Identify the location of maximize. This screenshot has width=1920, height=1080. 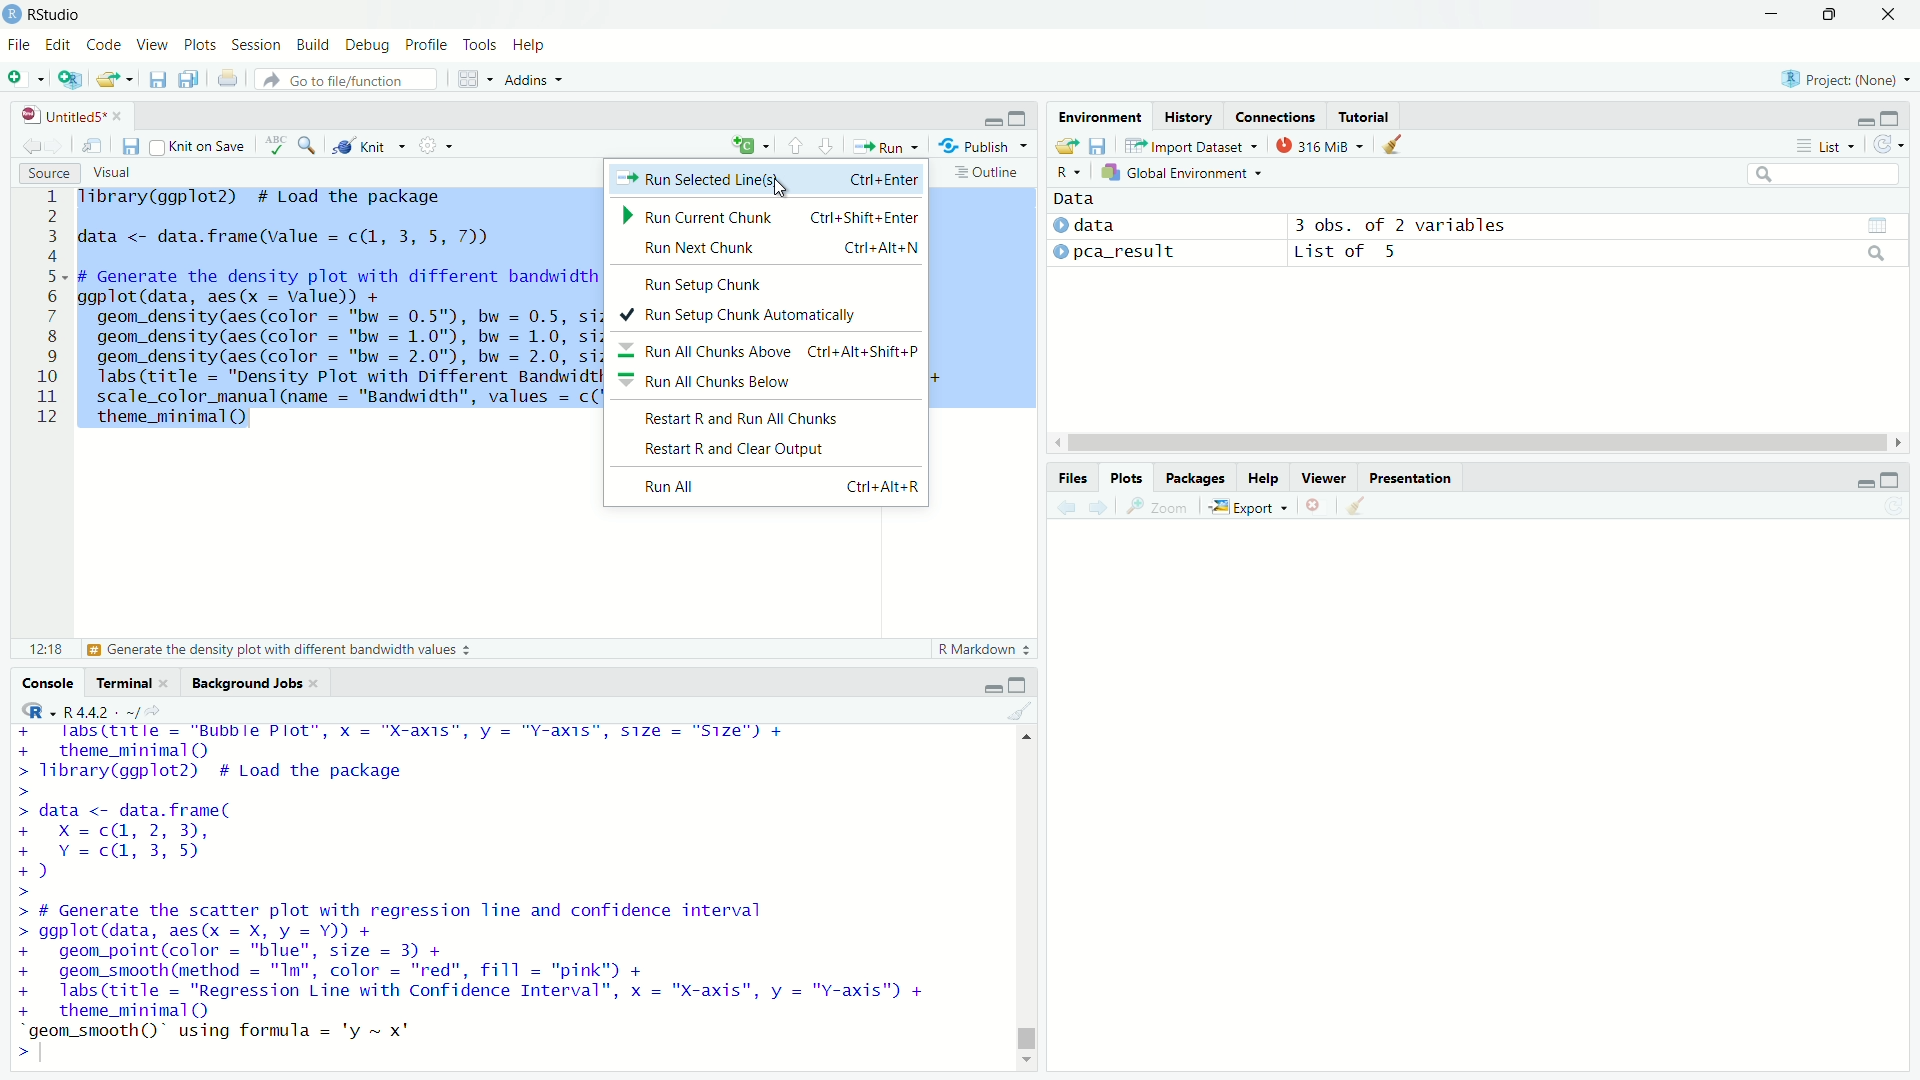
(1019, 117).